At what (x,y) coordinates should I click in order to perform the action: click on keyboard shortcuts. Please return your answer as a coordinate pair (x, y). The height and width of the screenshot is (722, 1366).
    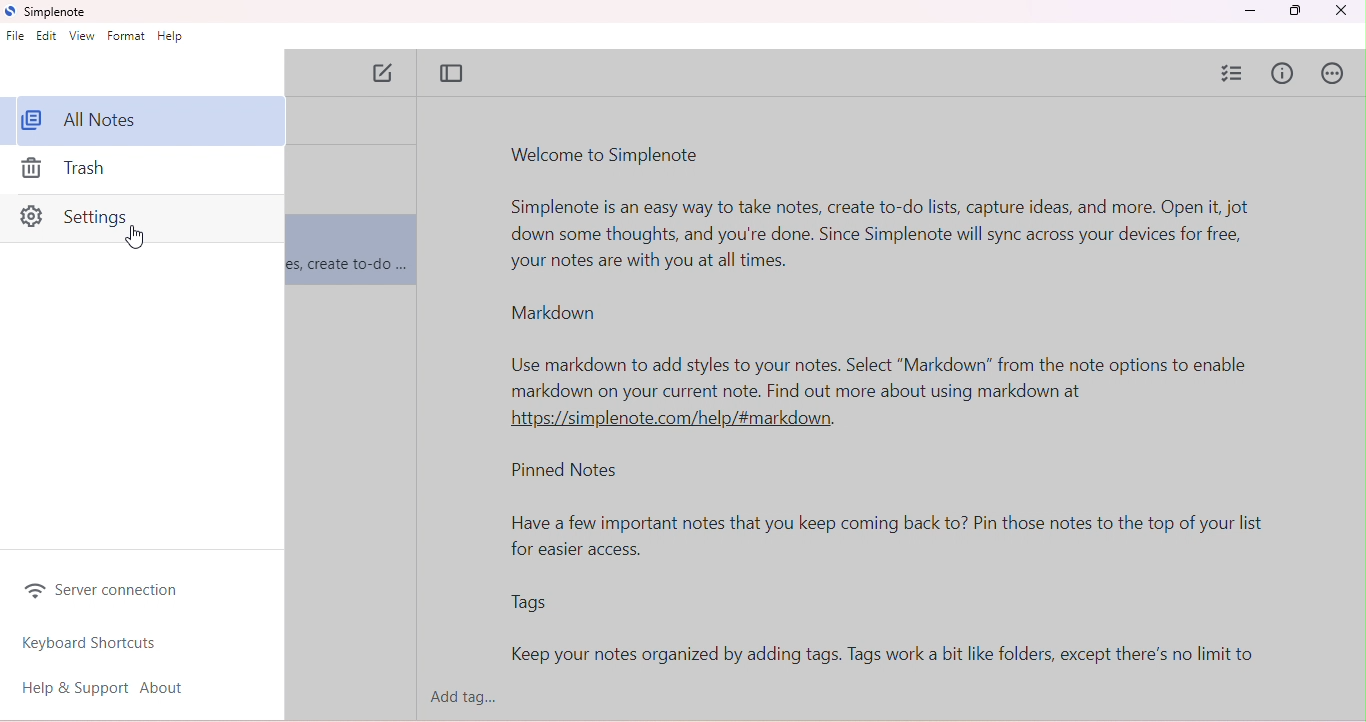
    Looking at the image, I should click on (91, 643).